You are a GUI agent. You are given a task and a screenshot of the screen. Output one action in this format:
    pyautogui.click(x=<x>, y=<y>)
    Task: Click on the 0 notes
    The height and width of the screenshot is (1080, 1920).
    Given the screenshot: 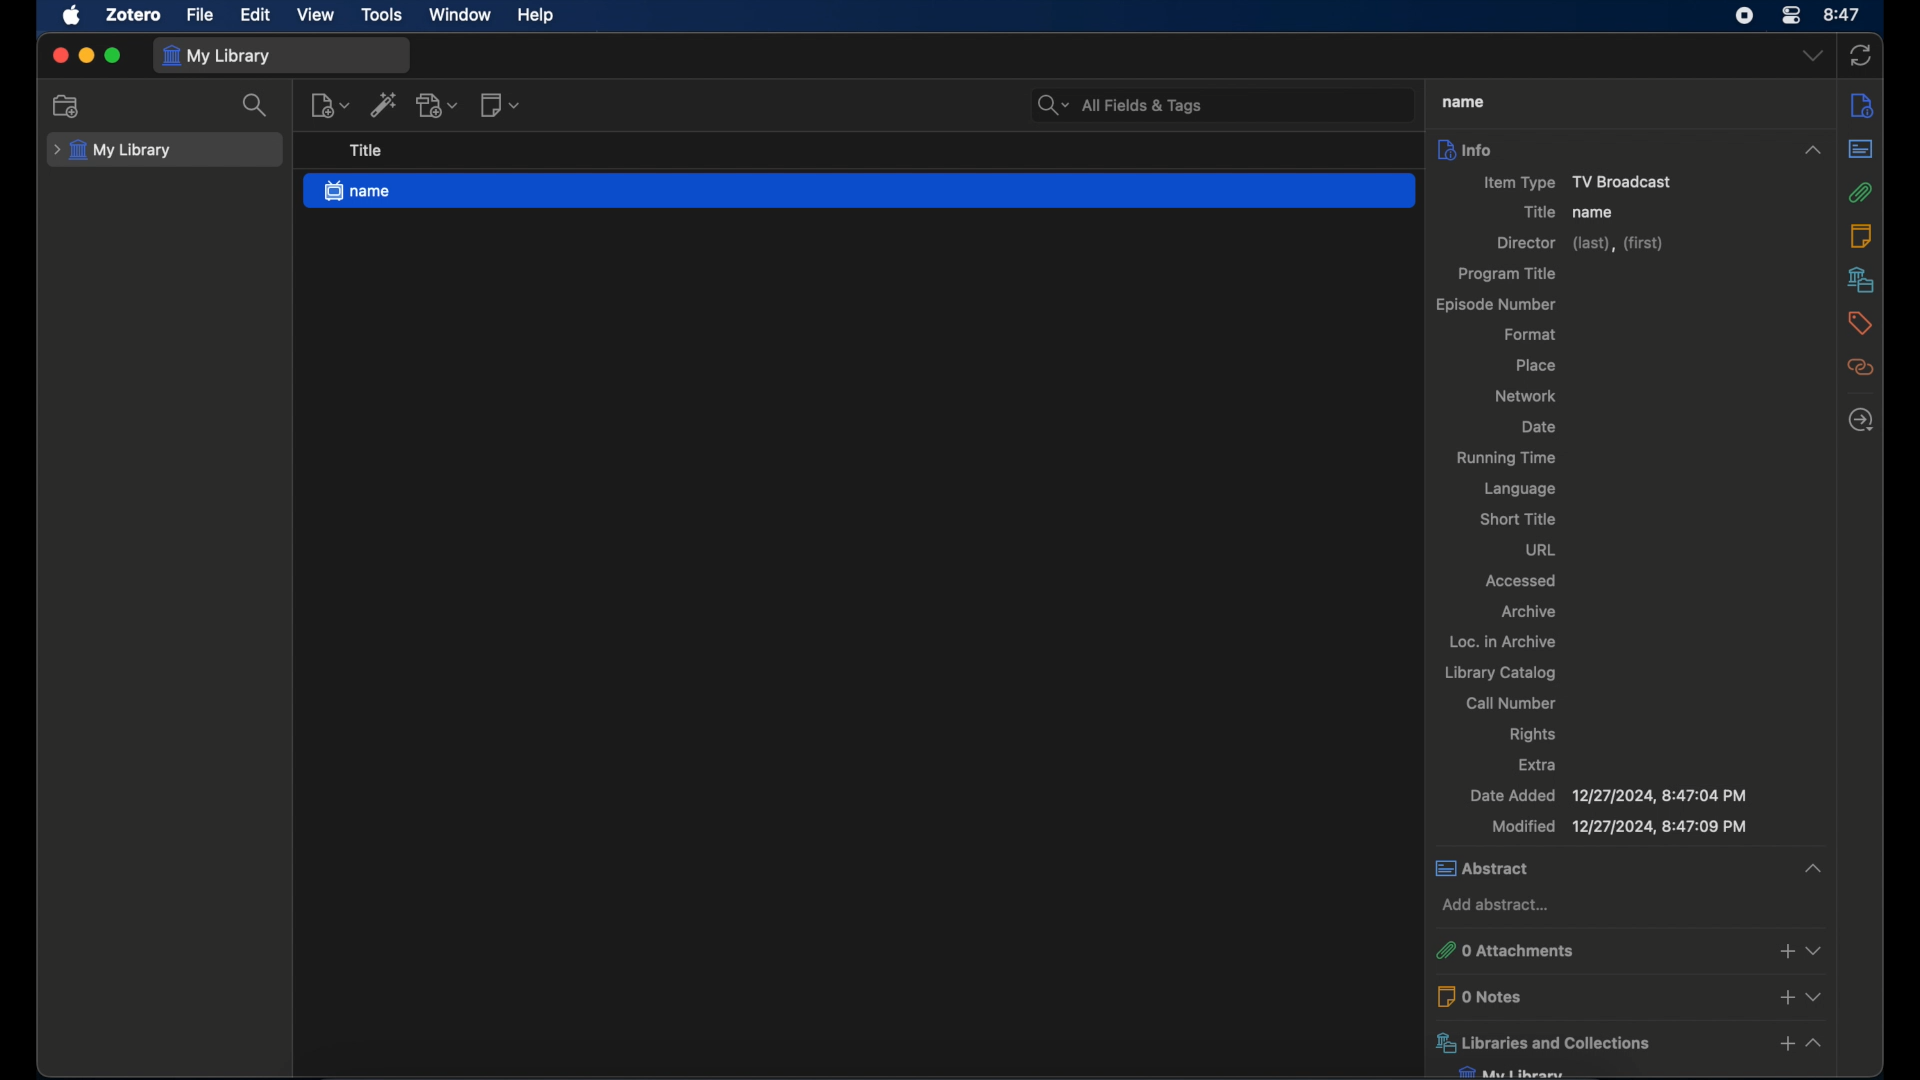 What is the action you would take?
    pyautogui.click(x=1596, y=996)
    